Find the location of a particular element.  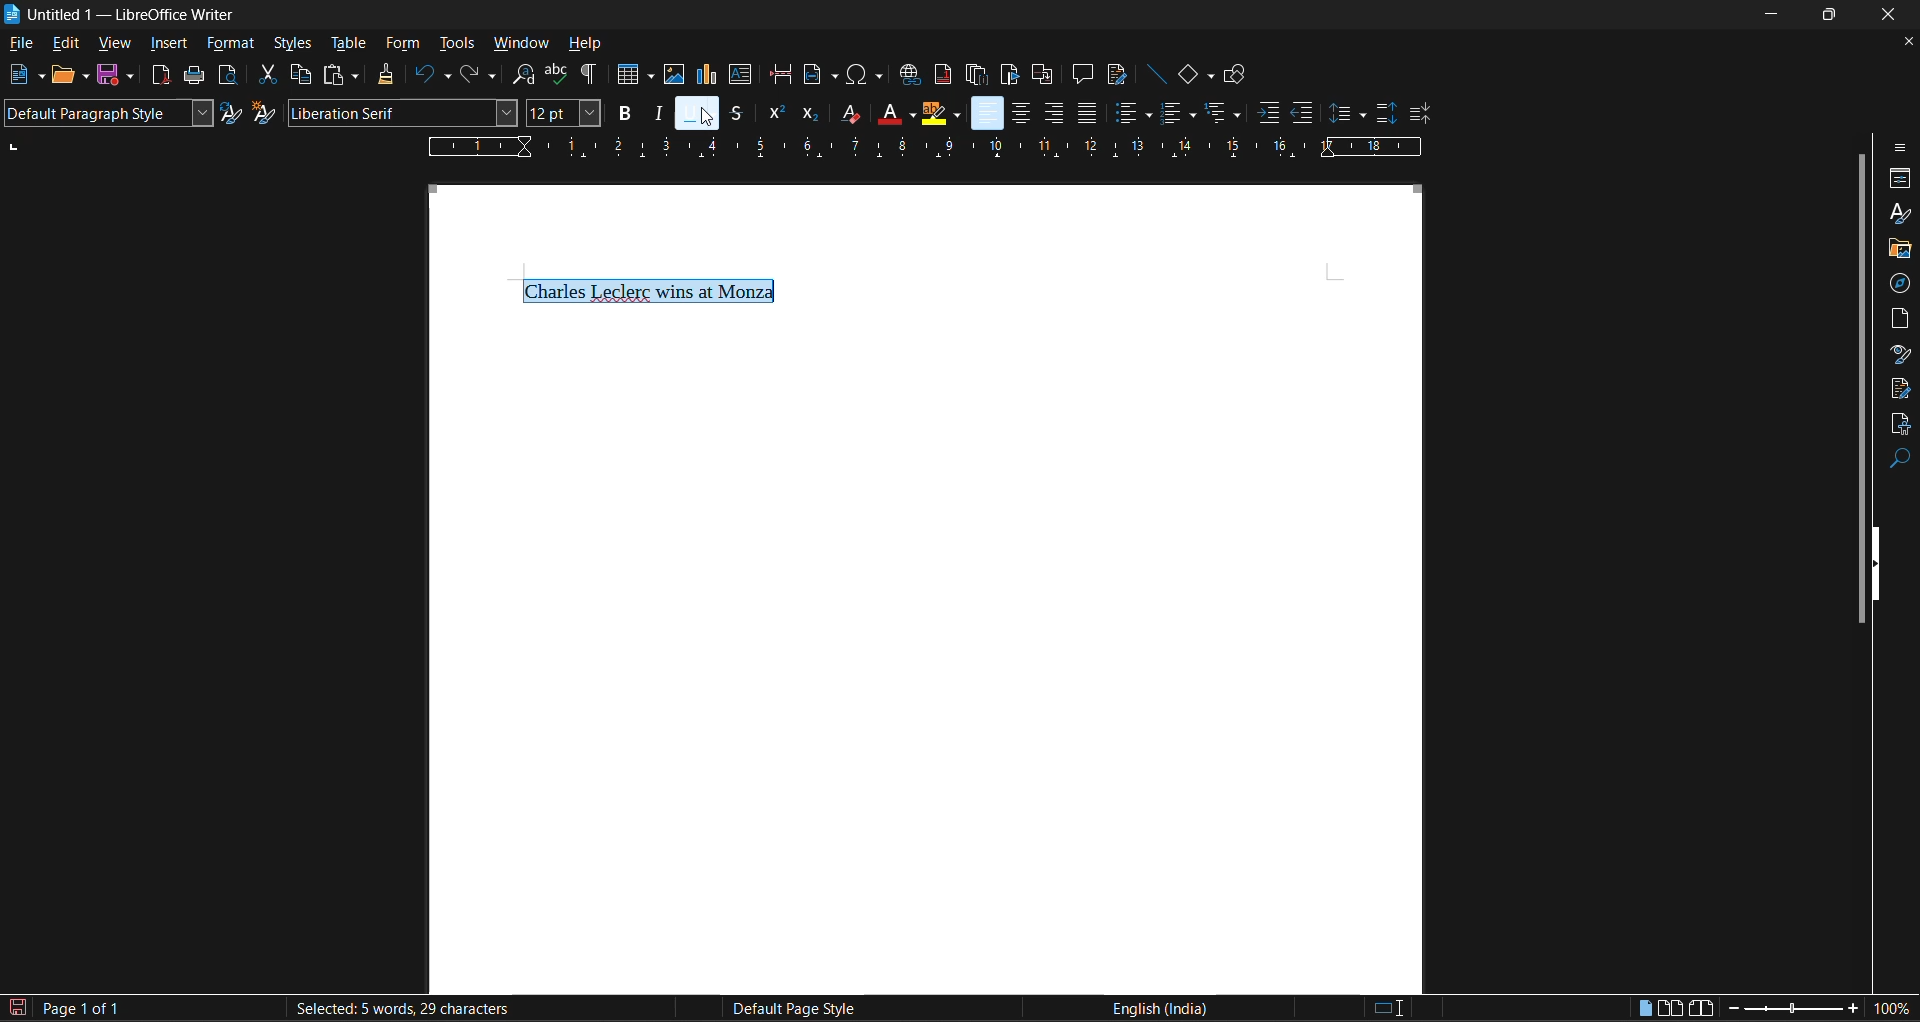

insert bookmark is located at coordinates (1010, 75).